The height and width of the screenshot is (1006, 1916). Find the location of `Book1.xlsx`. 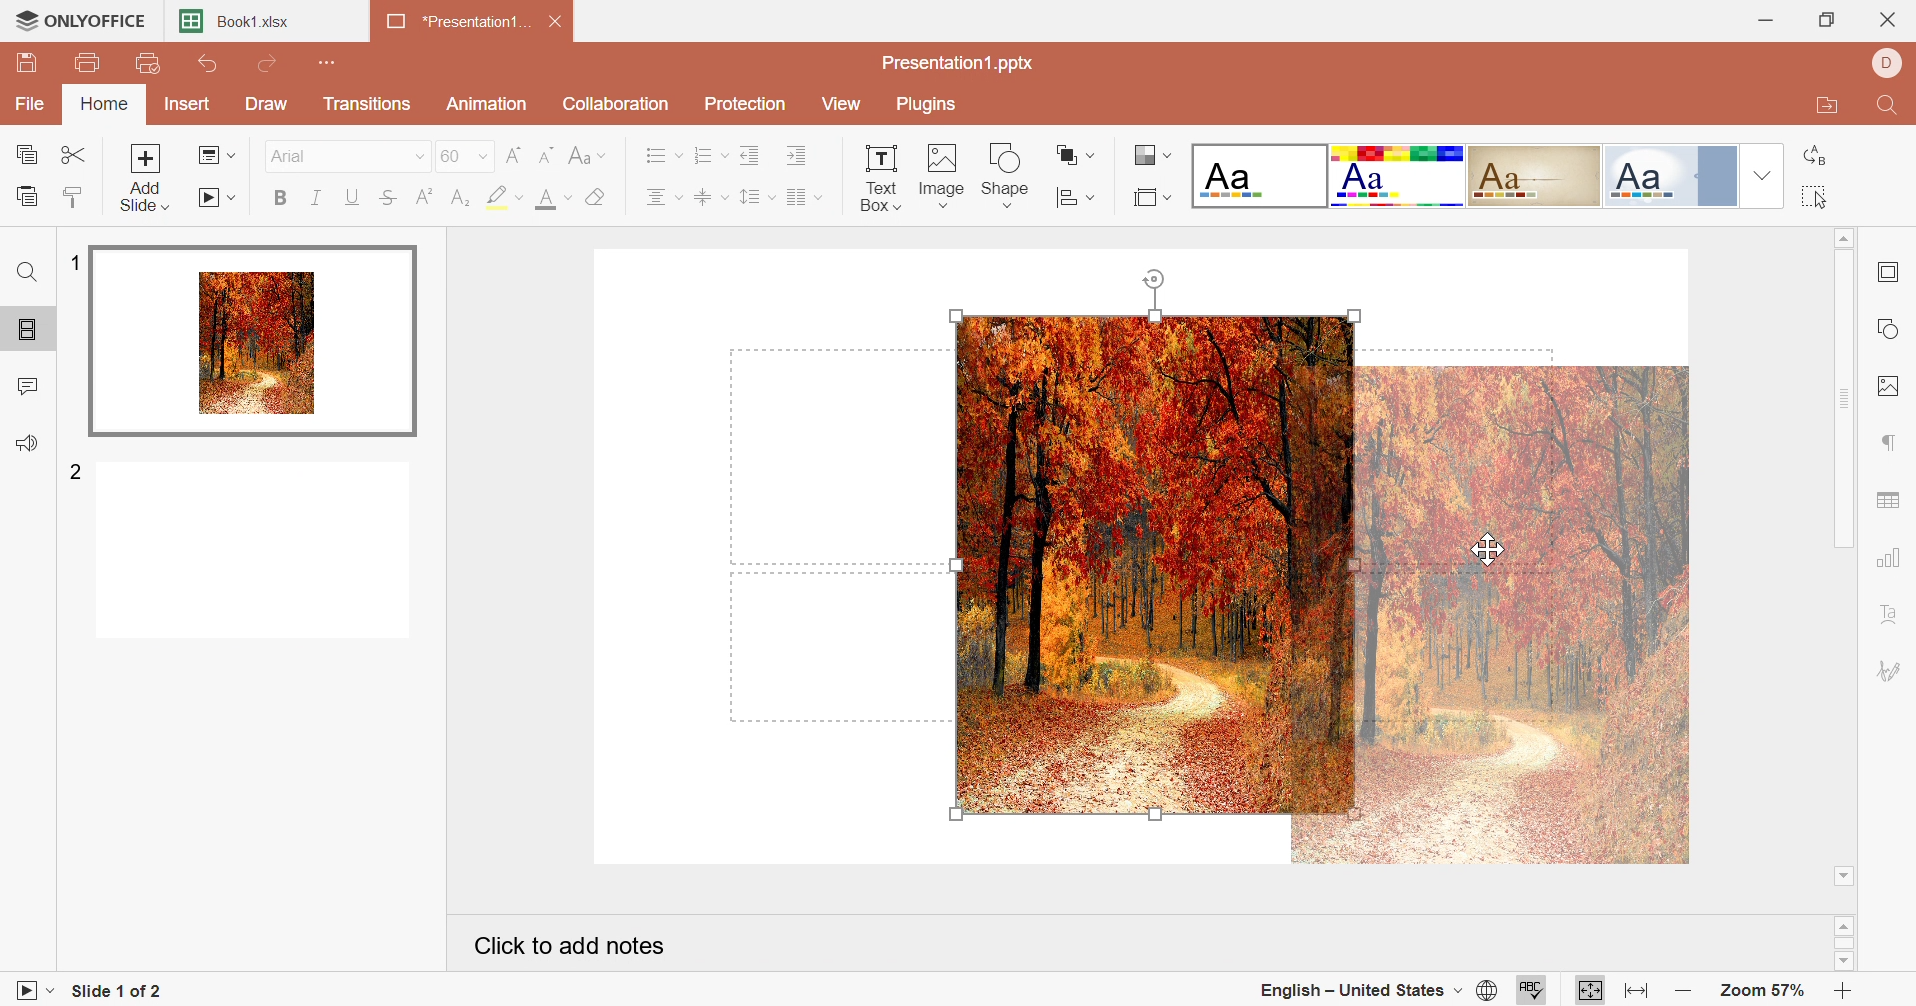

Book1.xlsx is located at coordinates (241, 22).